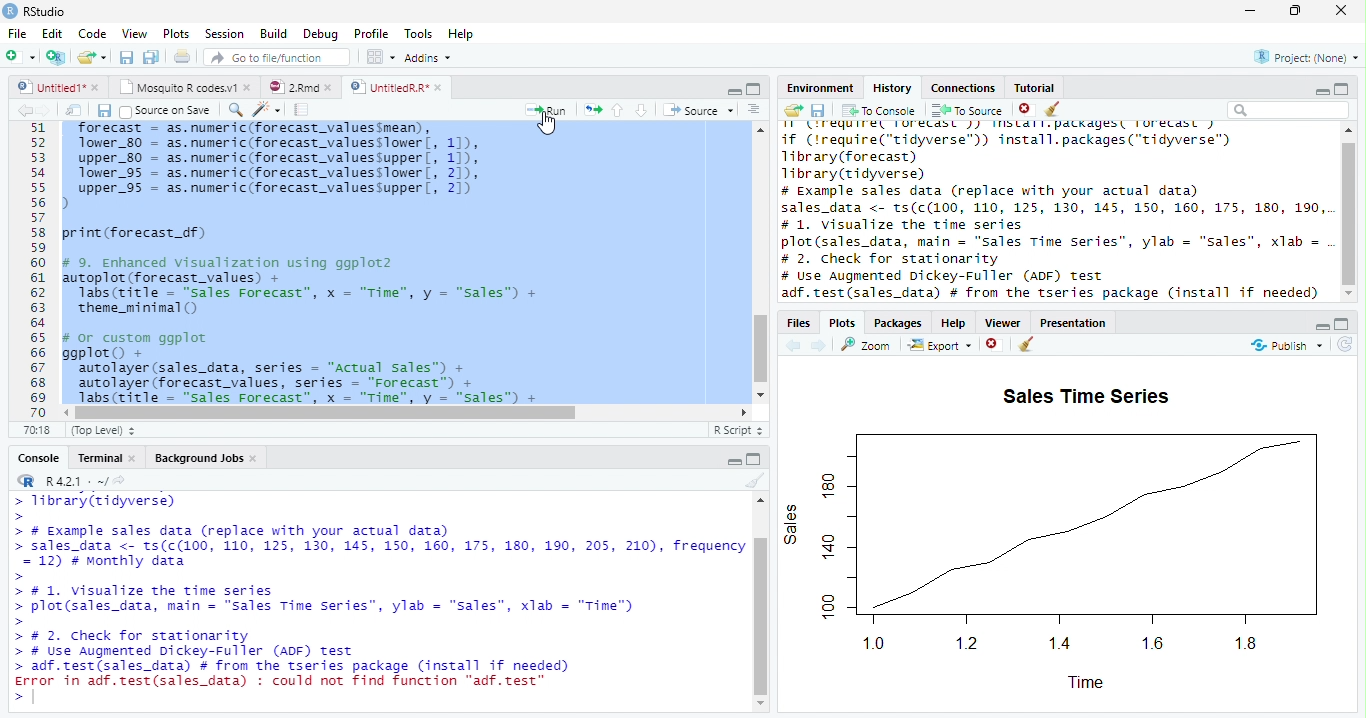  Describe the element at coordinates (551, 127) in the screenshot. I see `Cursor` at that location.